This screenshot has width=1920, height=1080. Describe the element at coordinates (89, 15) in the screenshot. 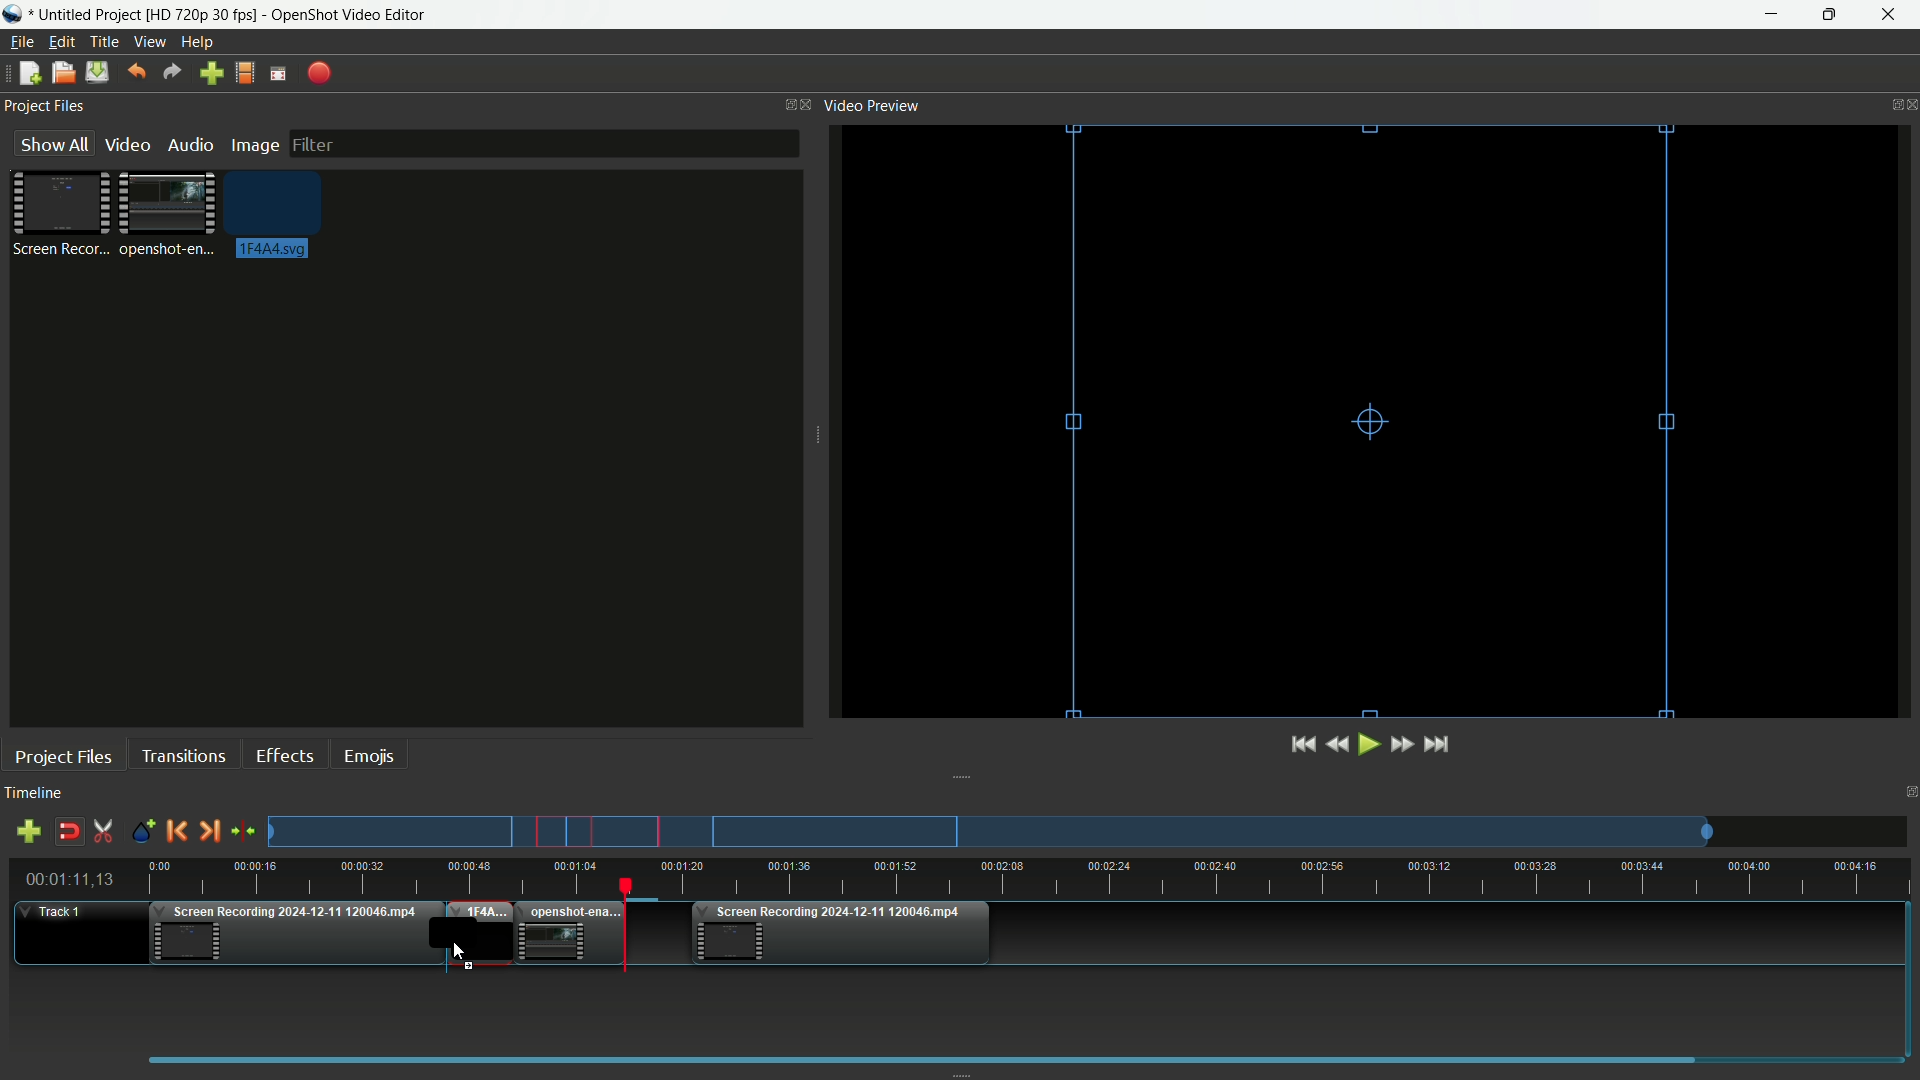

I see `Project name` at that location.